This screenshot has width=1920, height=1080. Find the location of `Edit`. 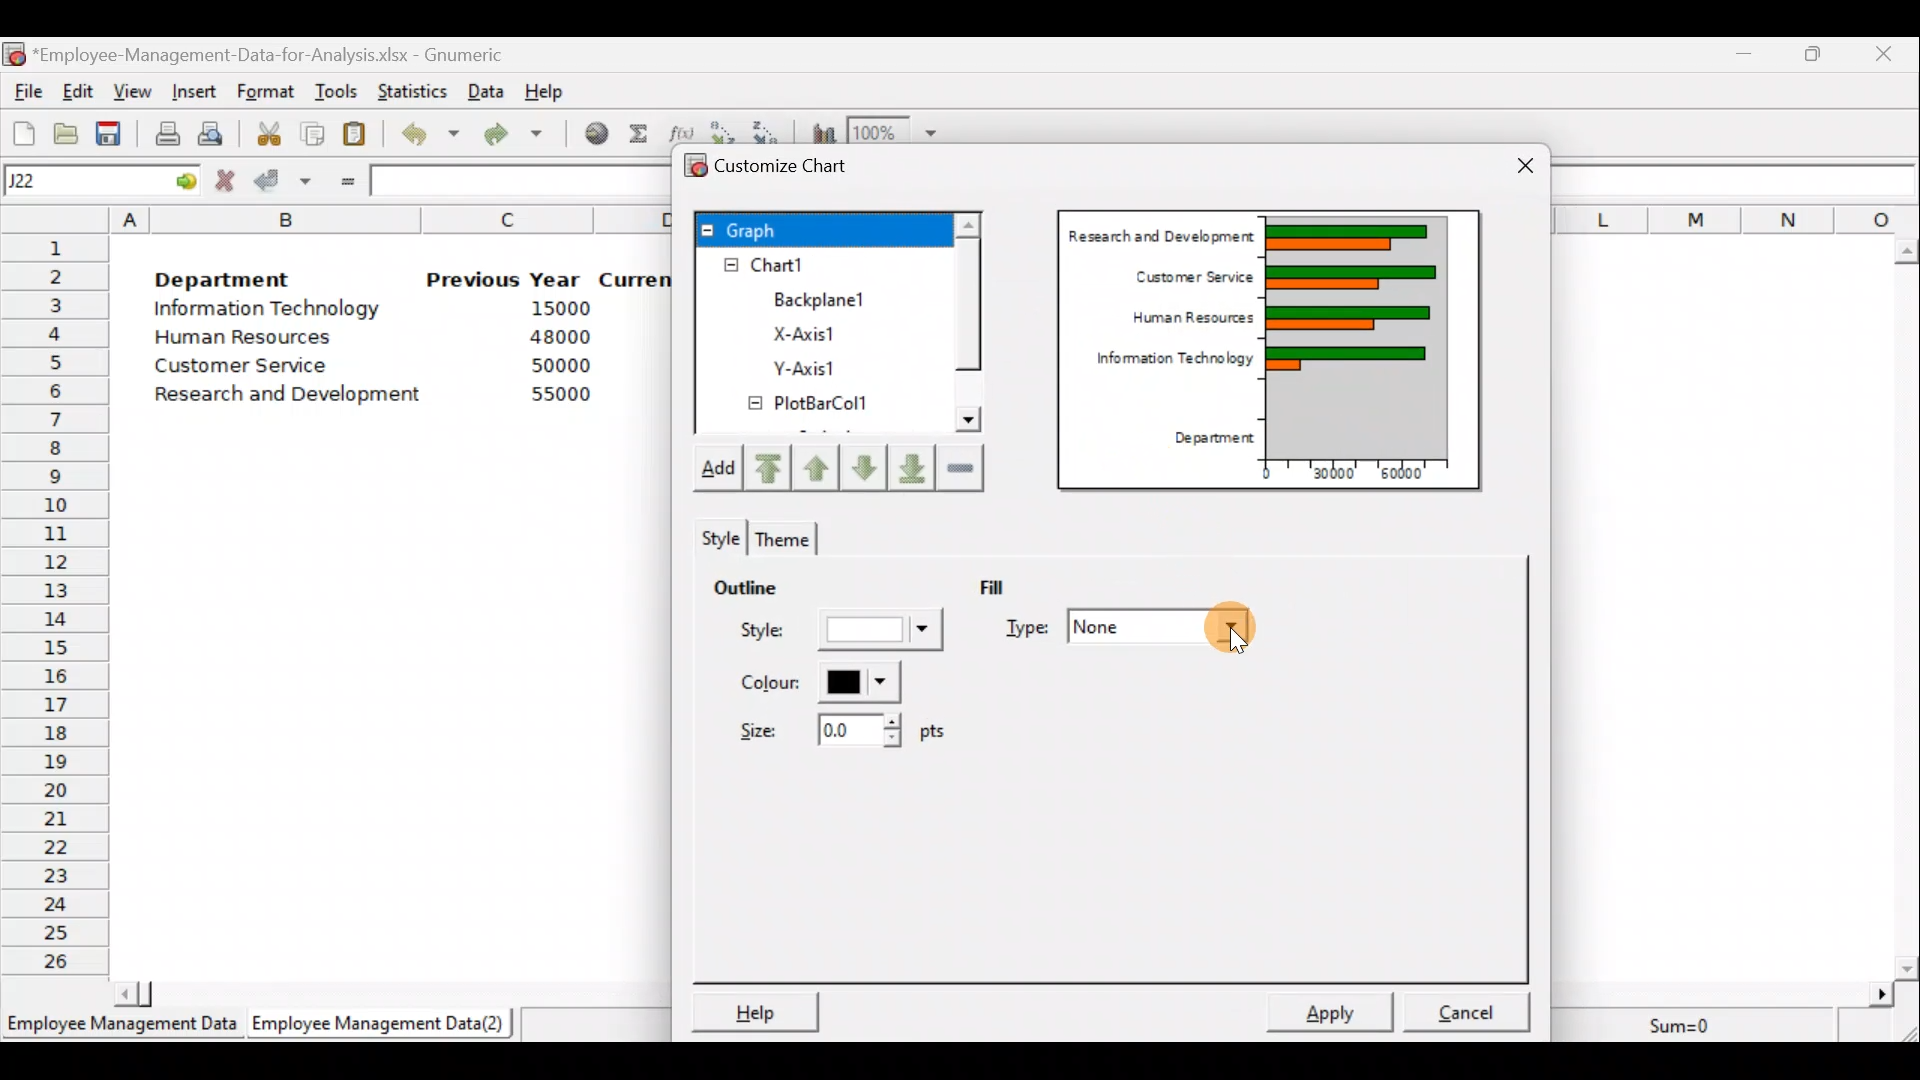

Edit is located at coordinates (80, 90).